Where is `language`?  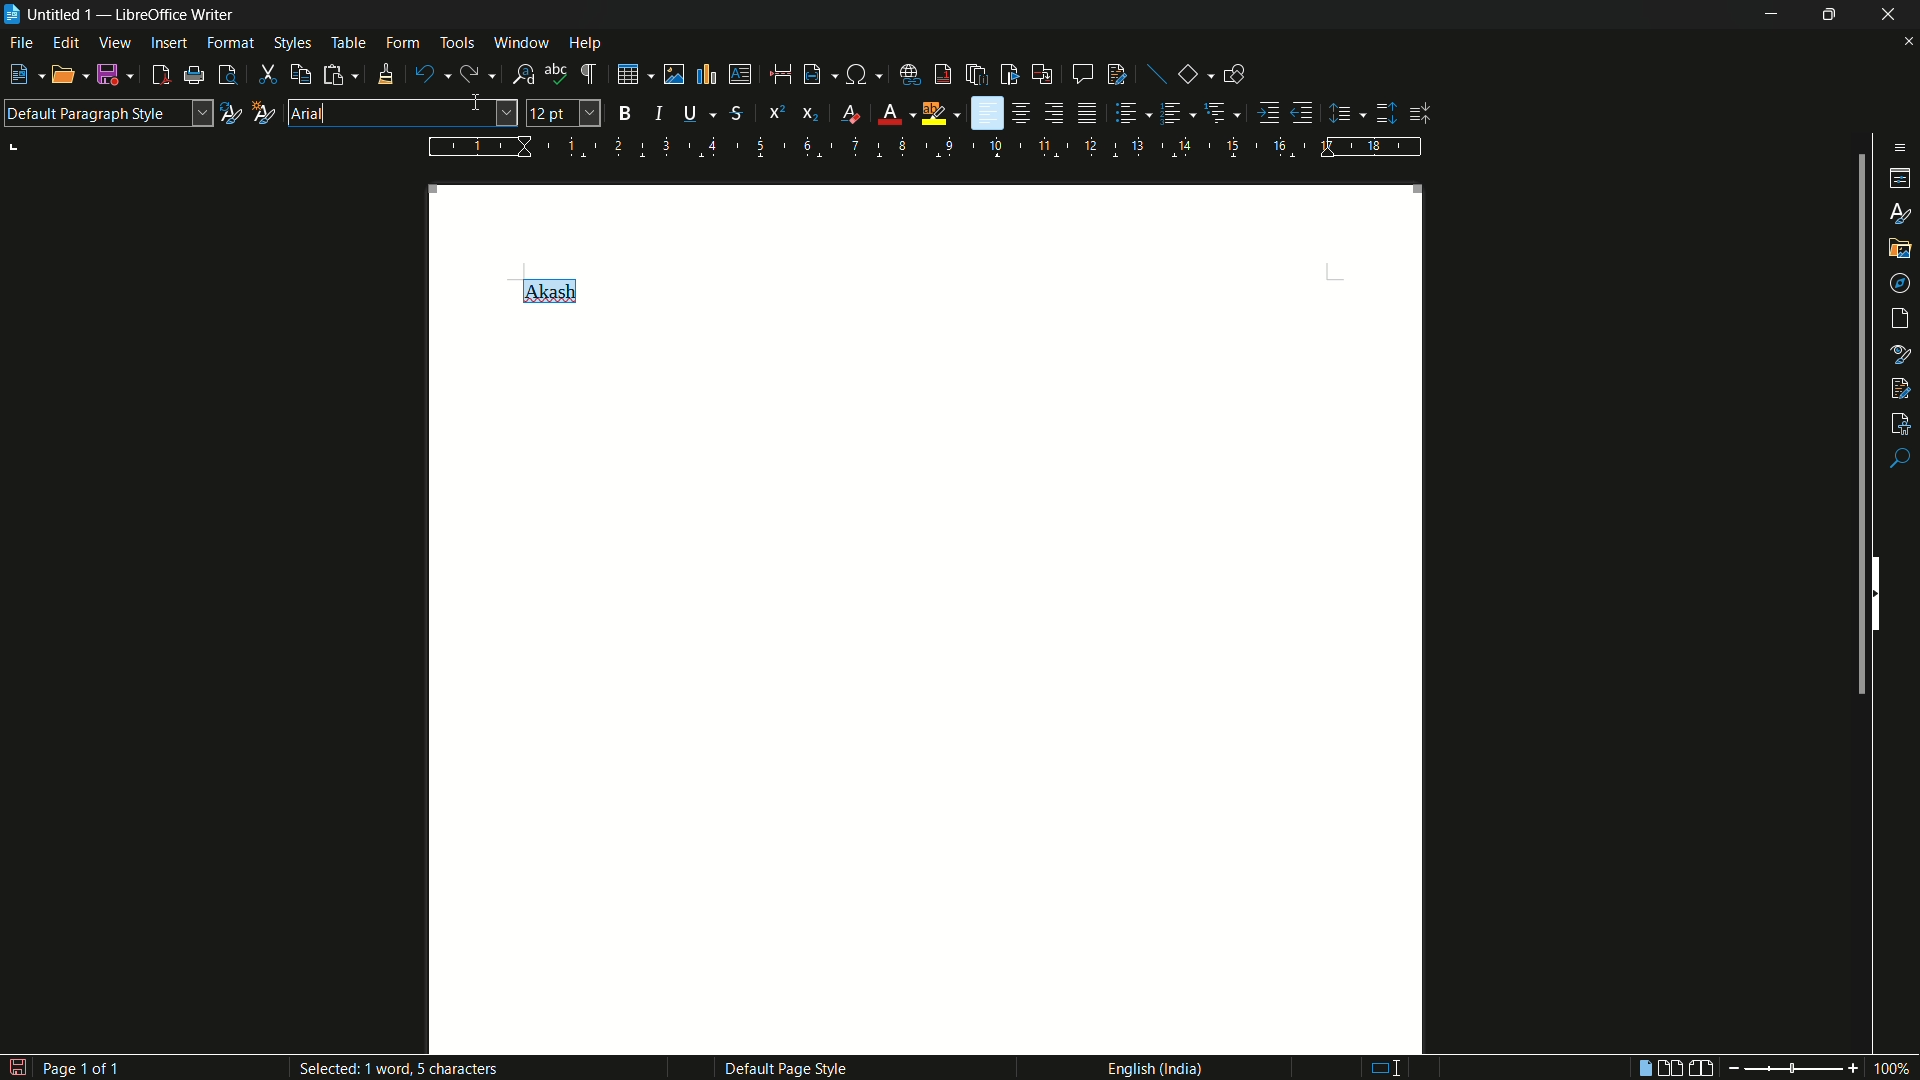 language is located at coordinates (1153, 1067).